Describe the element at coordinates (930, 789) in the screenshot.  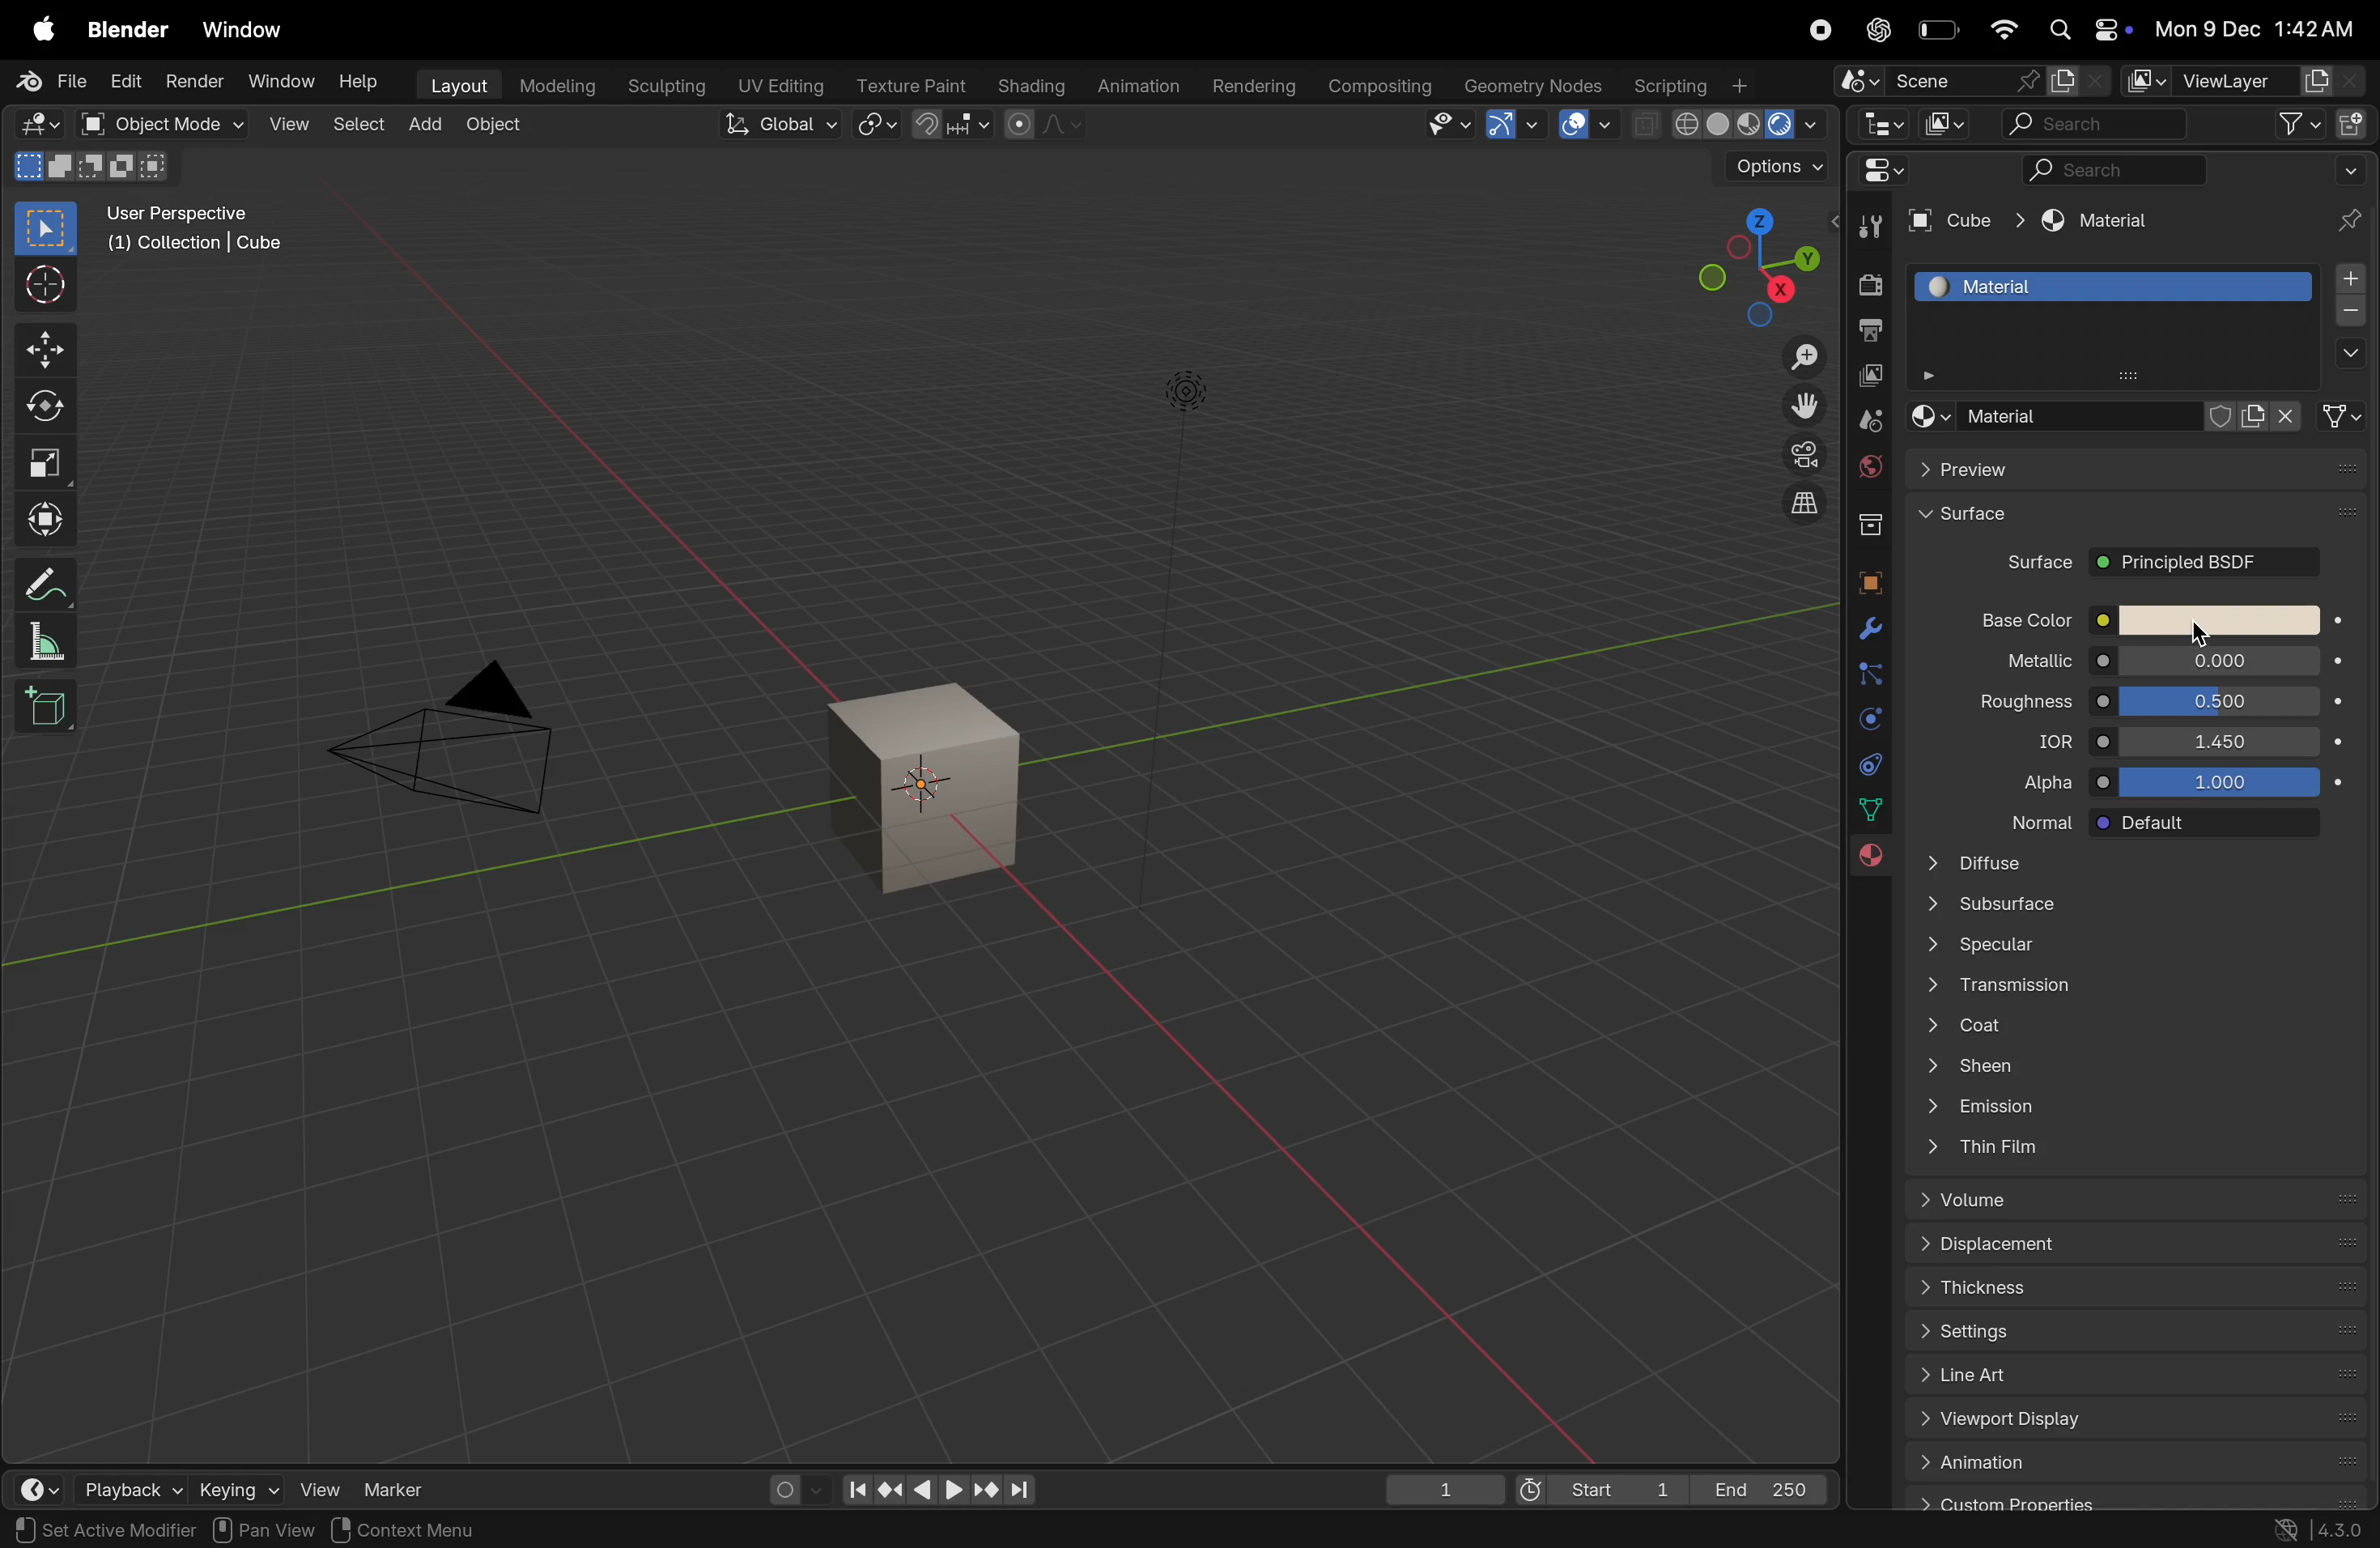
I see `cube` at that location.